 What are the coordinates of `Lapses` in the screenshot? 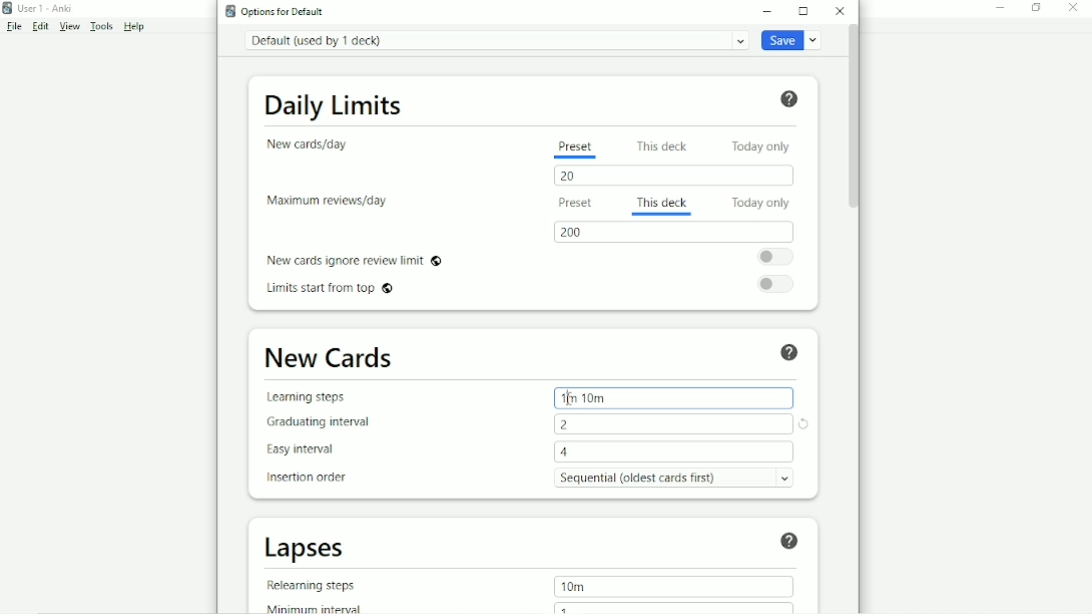 It's located at (308, 549).